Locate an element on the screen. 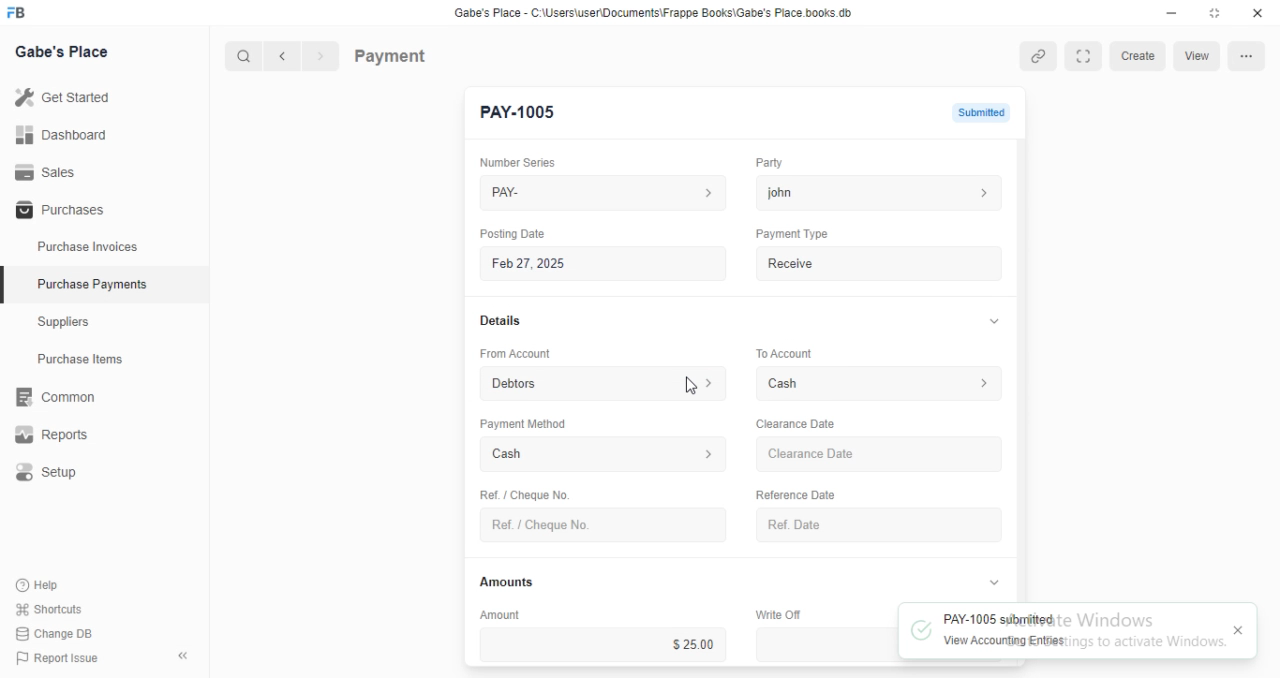 The height and width of the screenshot is (678, 1280). Dashboard is located at coordinates (61, 135).